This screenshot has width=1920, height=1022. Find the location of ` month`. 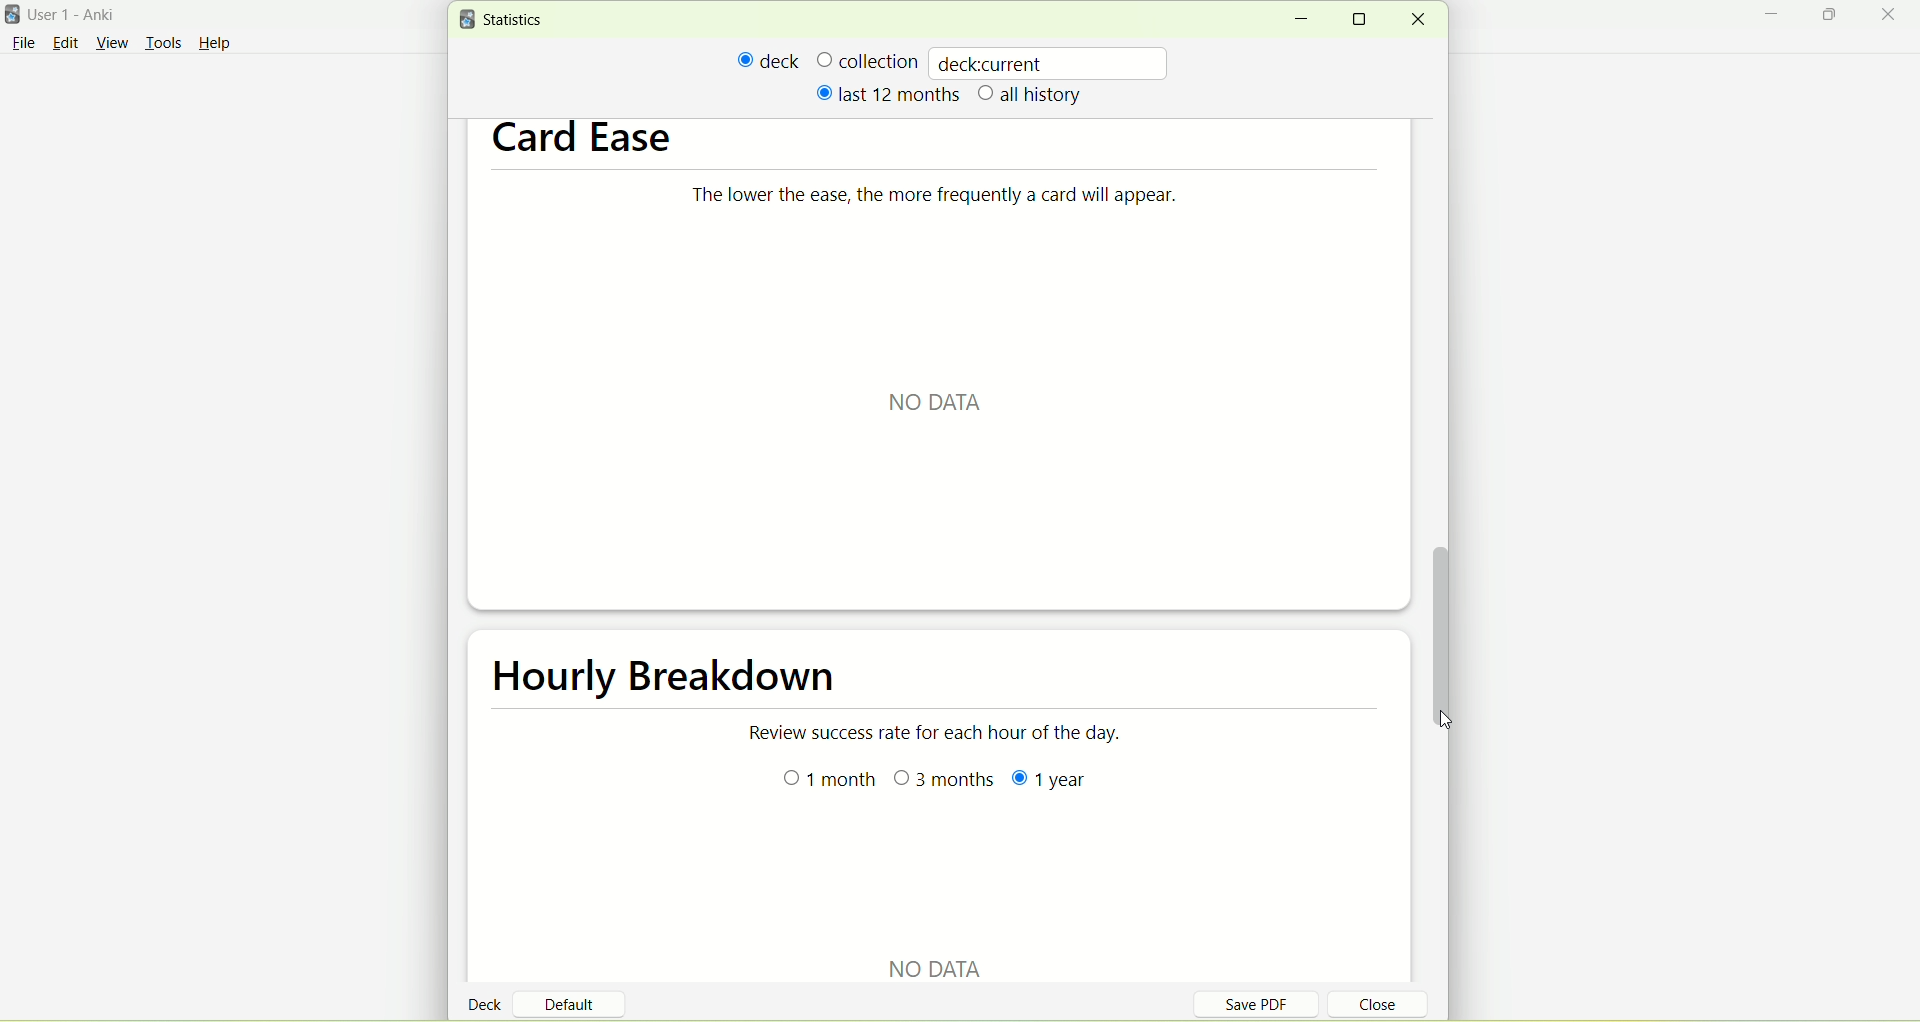

 month is located at coordinates (826, 782).